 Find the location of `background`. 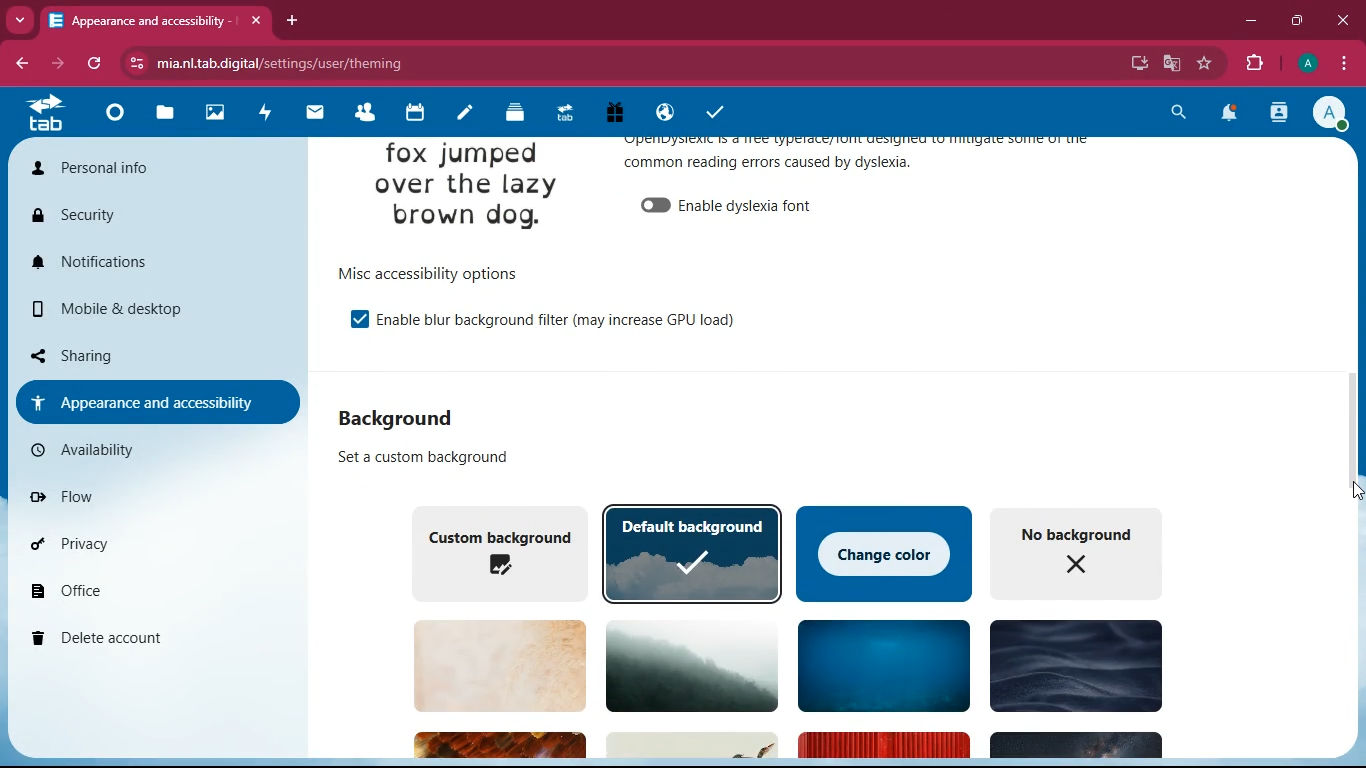

background is located at coordinates (1073, 665).